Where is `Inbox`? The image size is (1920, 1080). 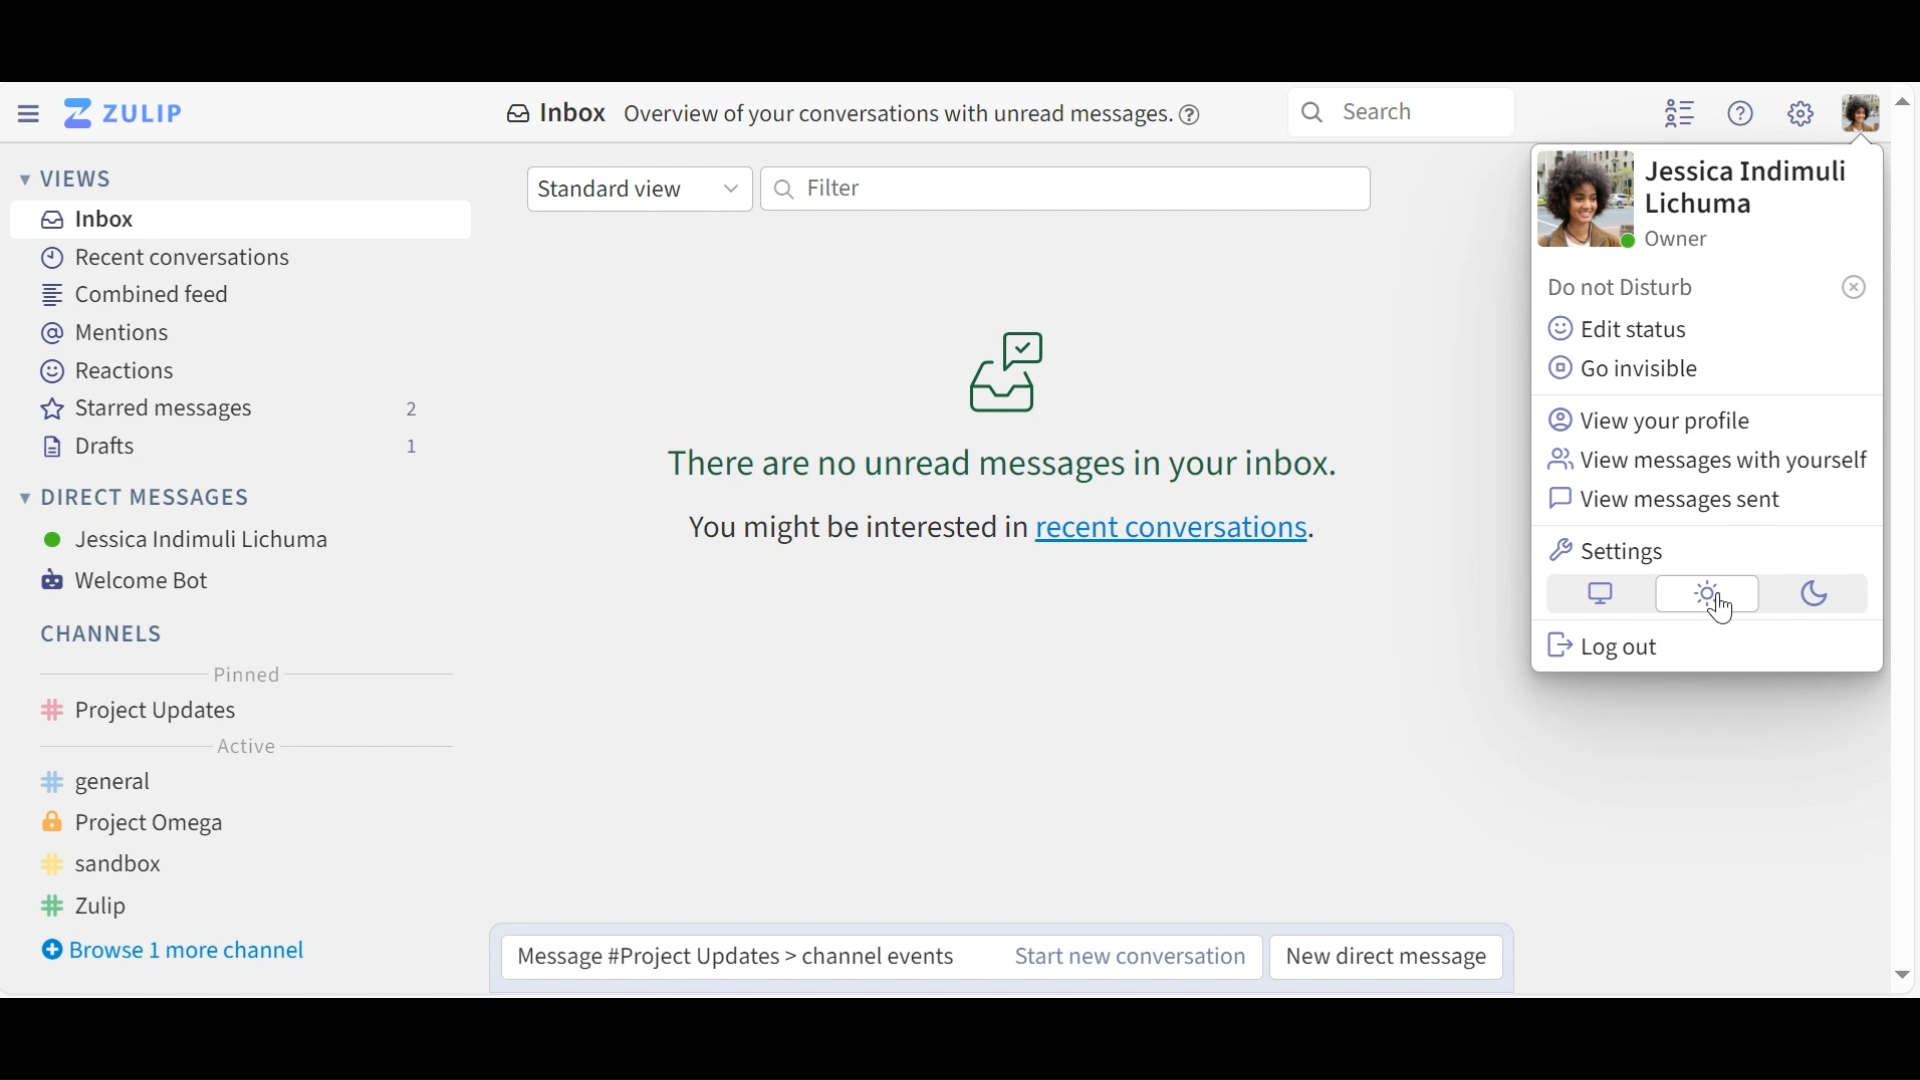 Inbox is located at coordinates (242, 220).